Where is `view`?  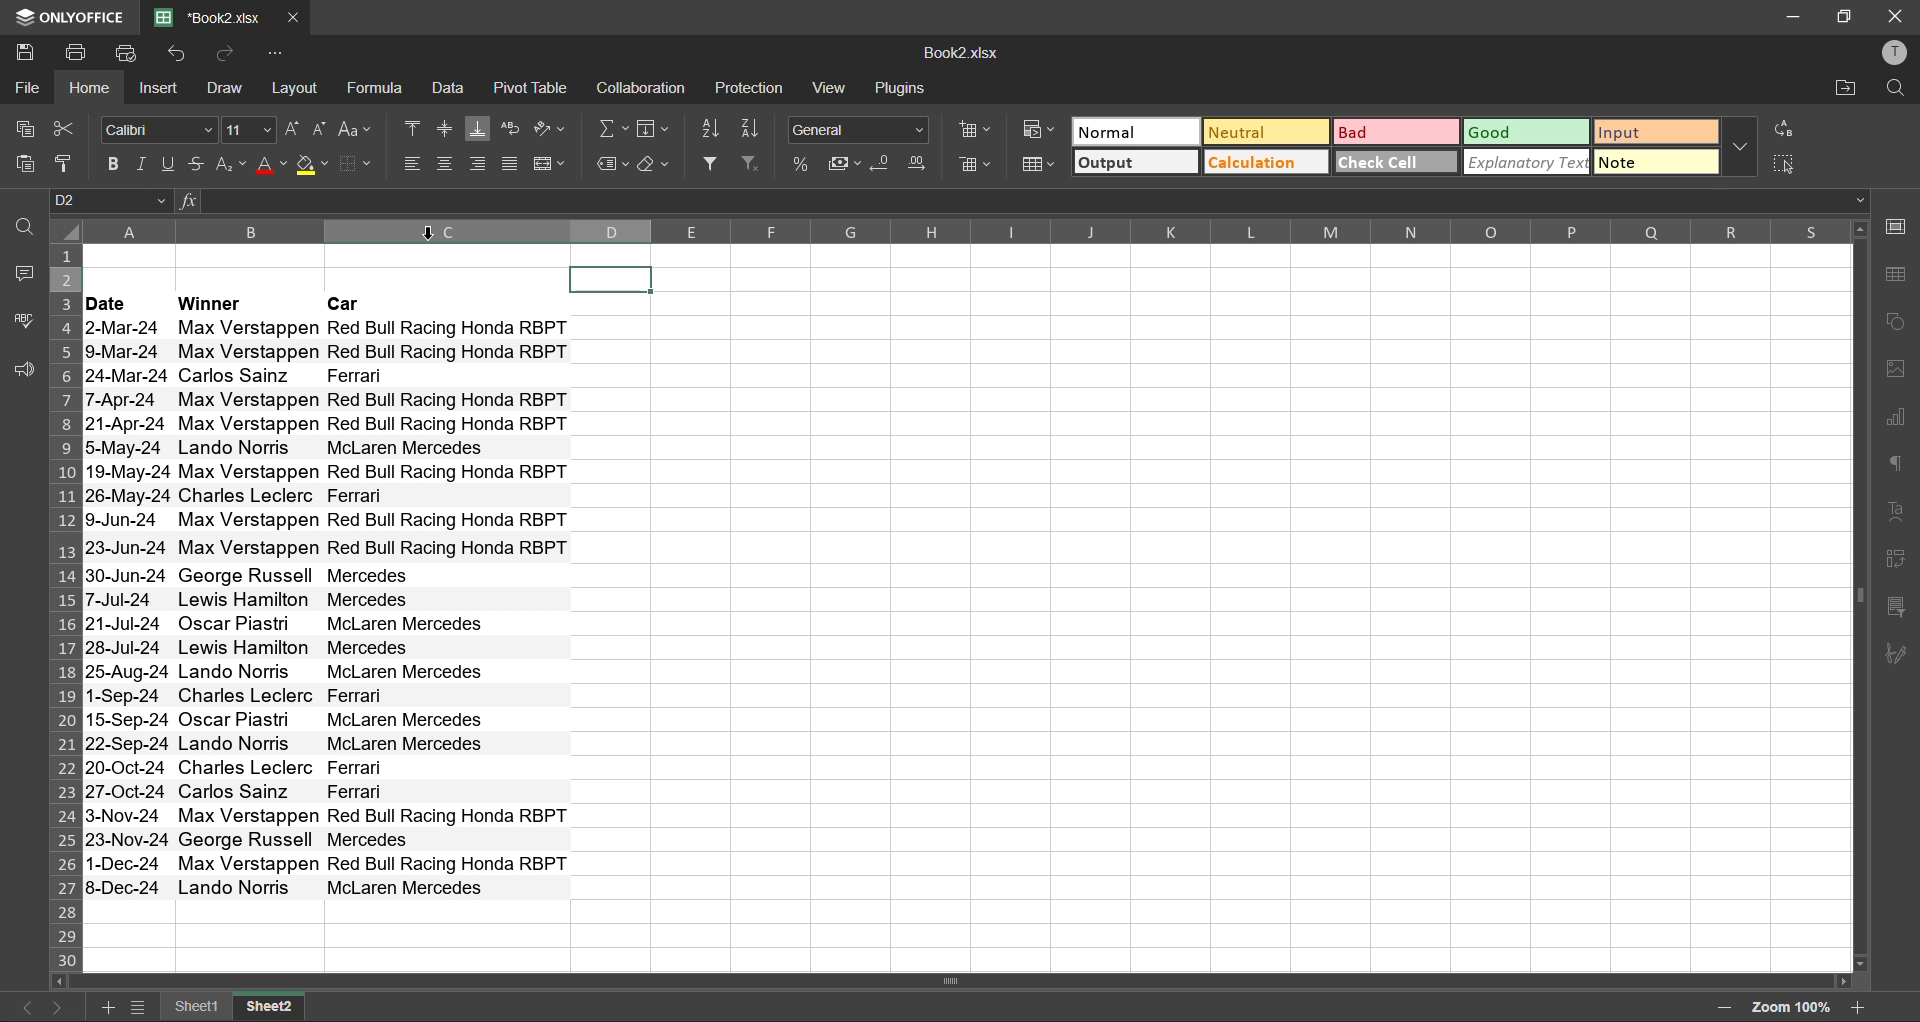 view is located at coordinates (832, 90).